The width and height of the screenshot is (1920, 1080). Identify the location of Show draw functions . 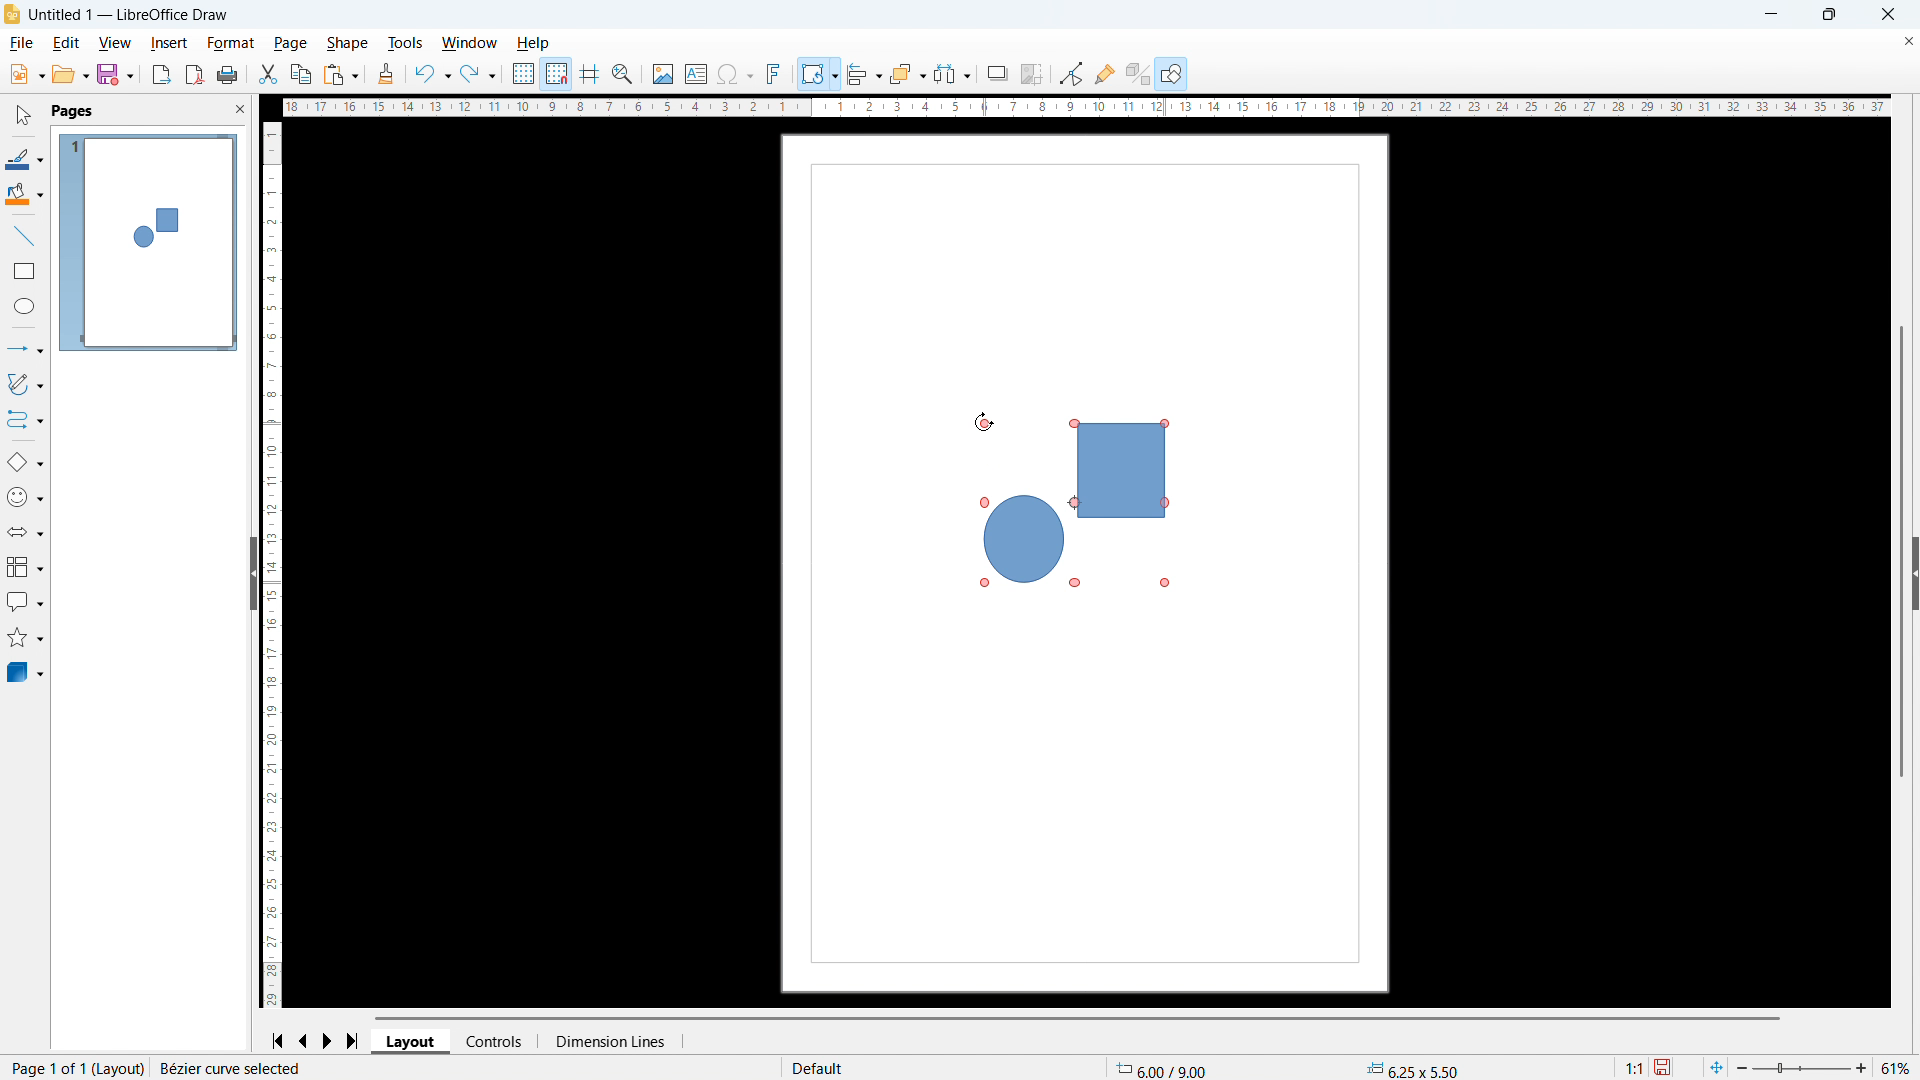
(1172, 73).